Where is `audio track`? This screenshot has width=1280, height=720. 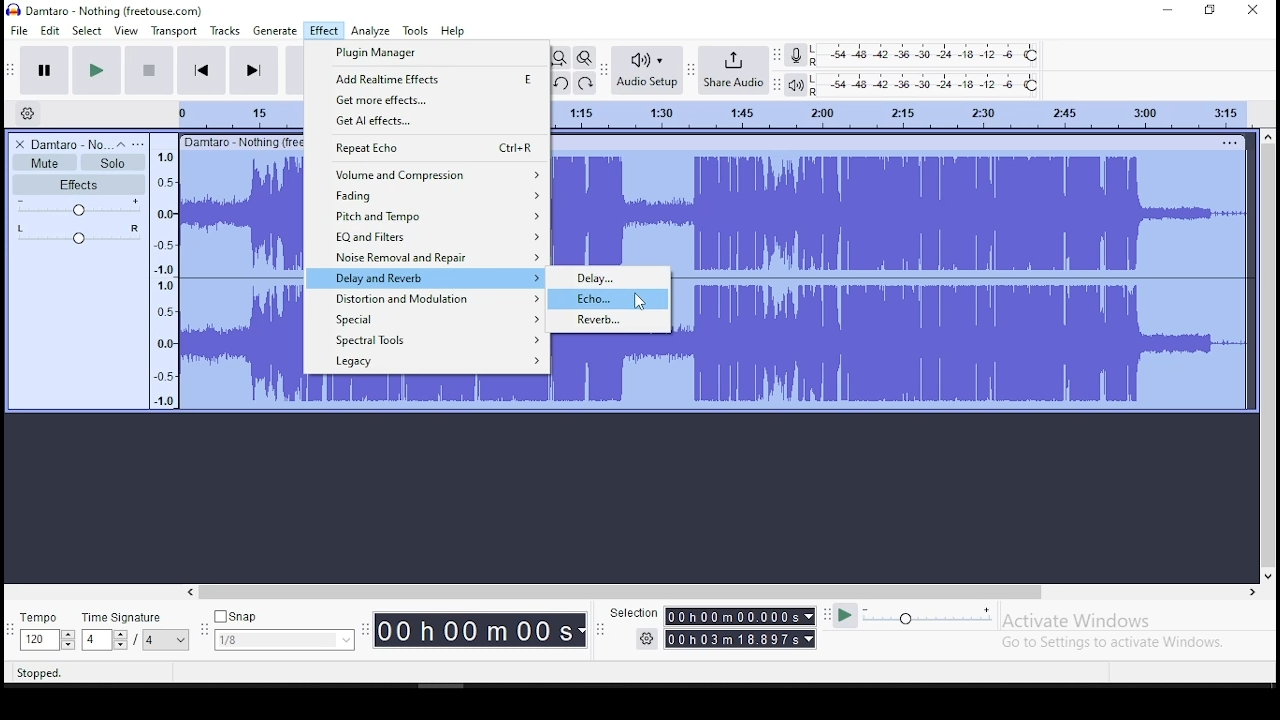 audio track is located at coordinates (901, 208).